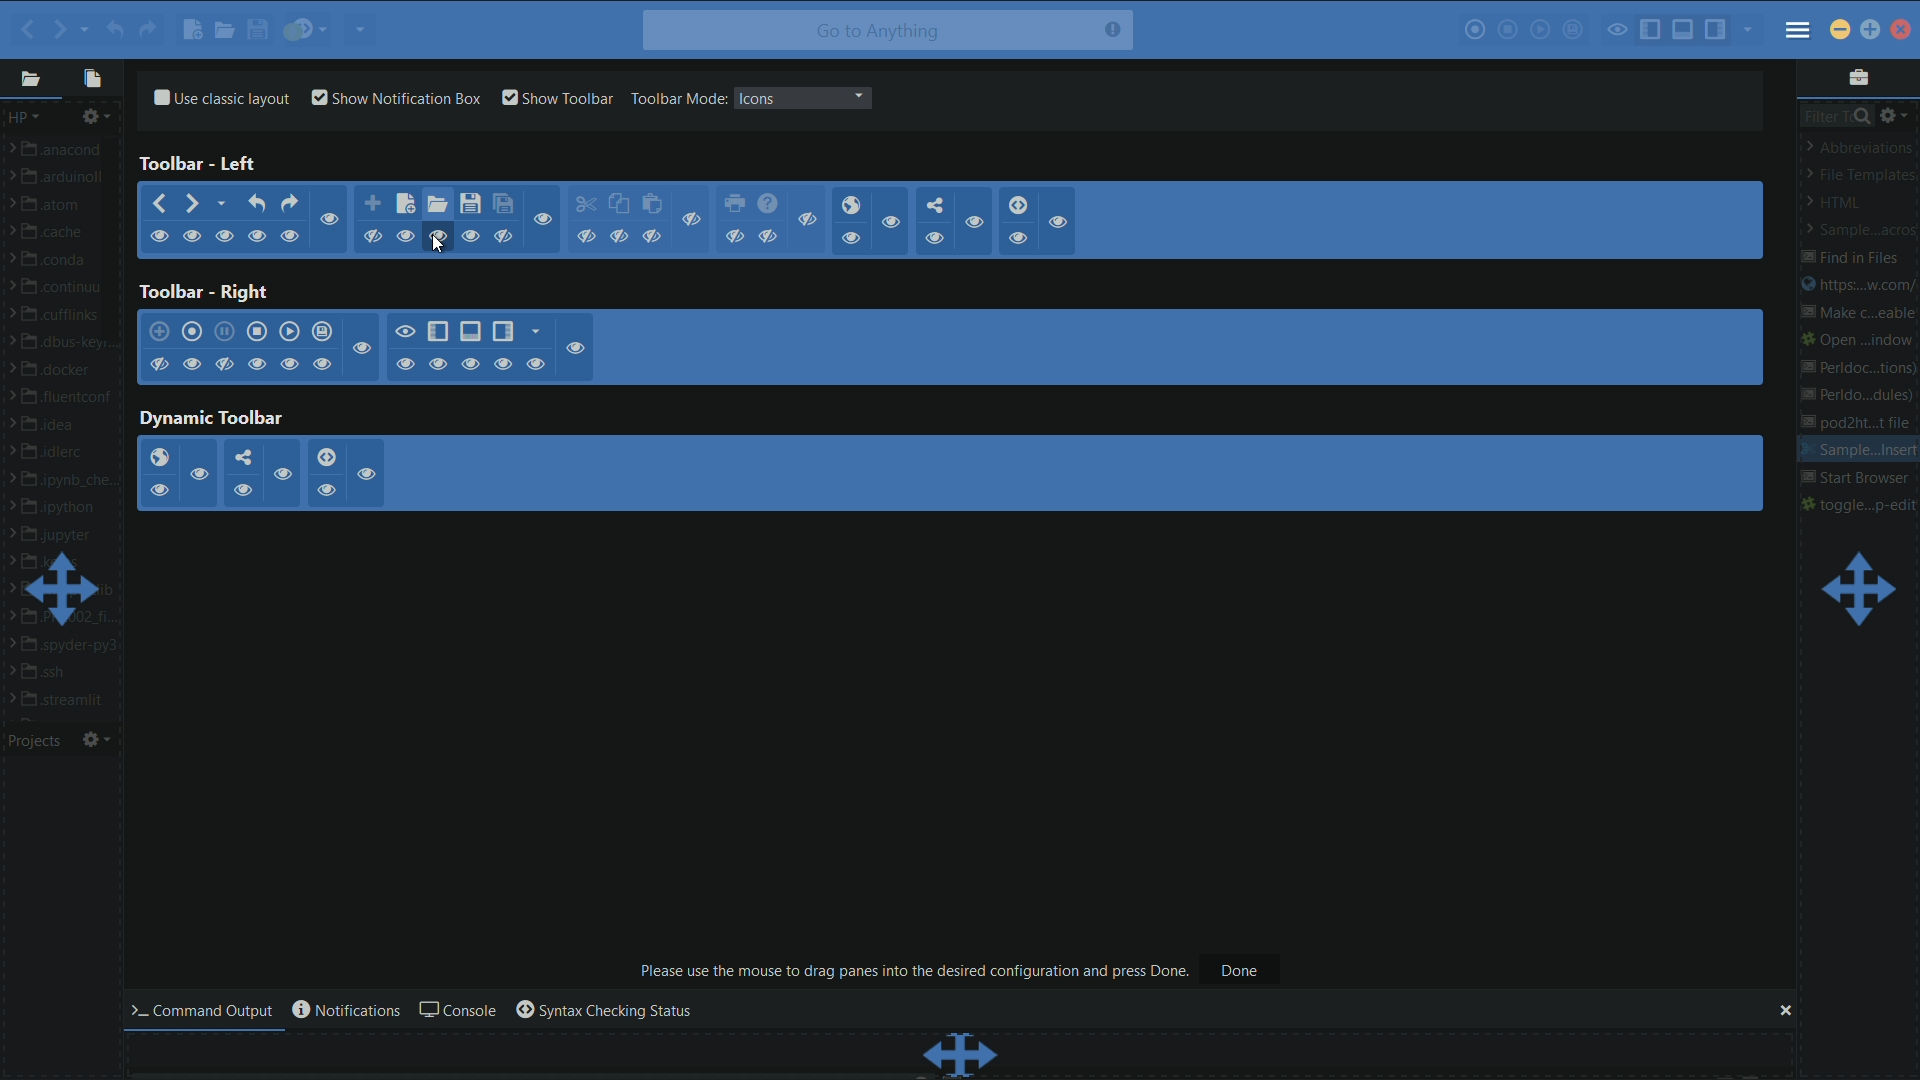 Image resolution: width=1920 pixels, height=1080 pixels. Describe the element at coordinates (1852, 258) in the screenshot. I see `find in files` at that location.